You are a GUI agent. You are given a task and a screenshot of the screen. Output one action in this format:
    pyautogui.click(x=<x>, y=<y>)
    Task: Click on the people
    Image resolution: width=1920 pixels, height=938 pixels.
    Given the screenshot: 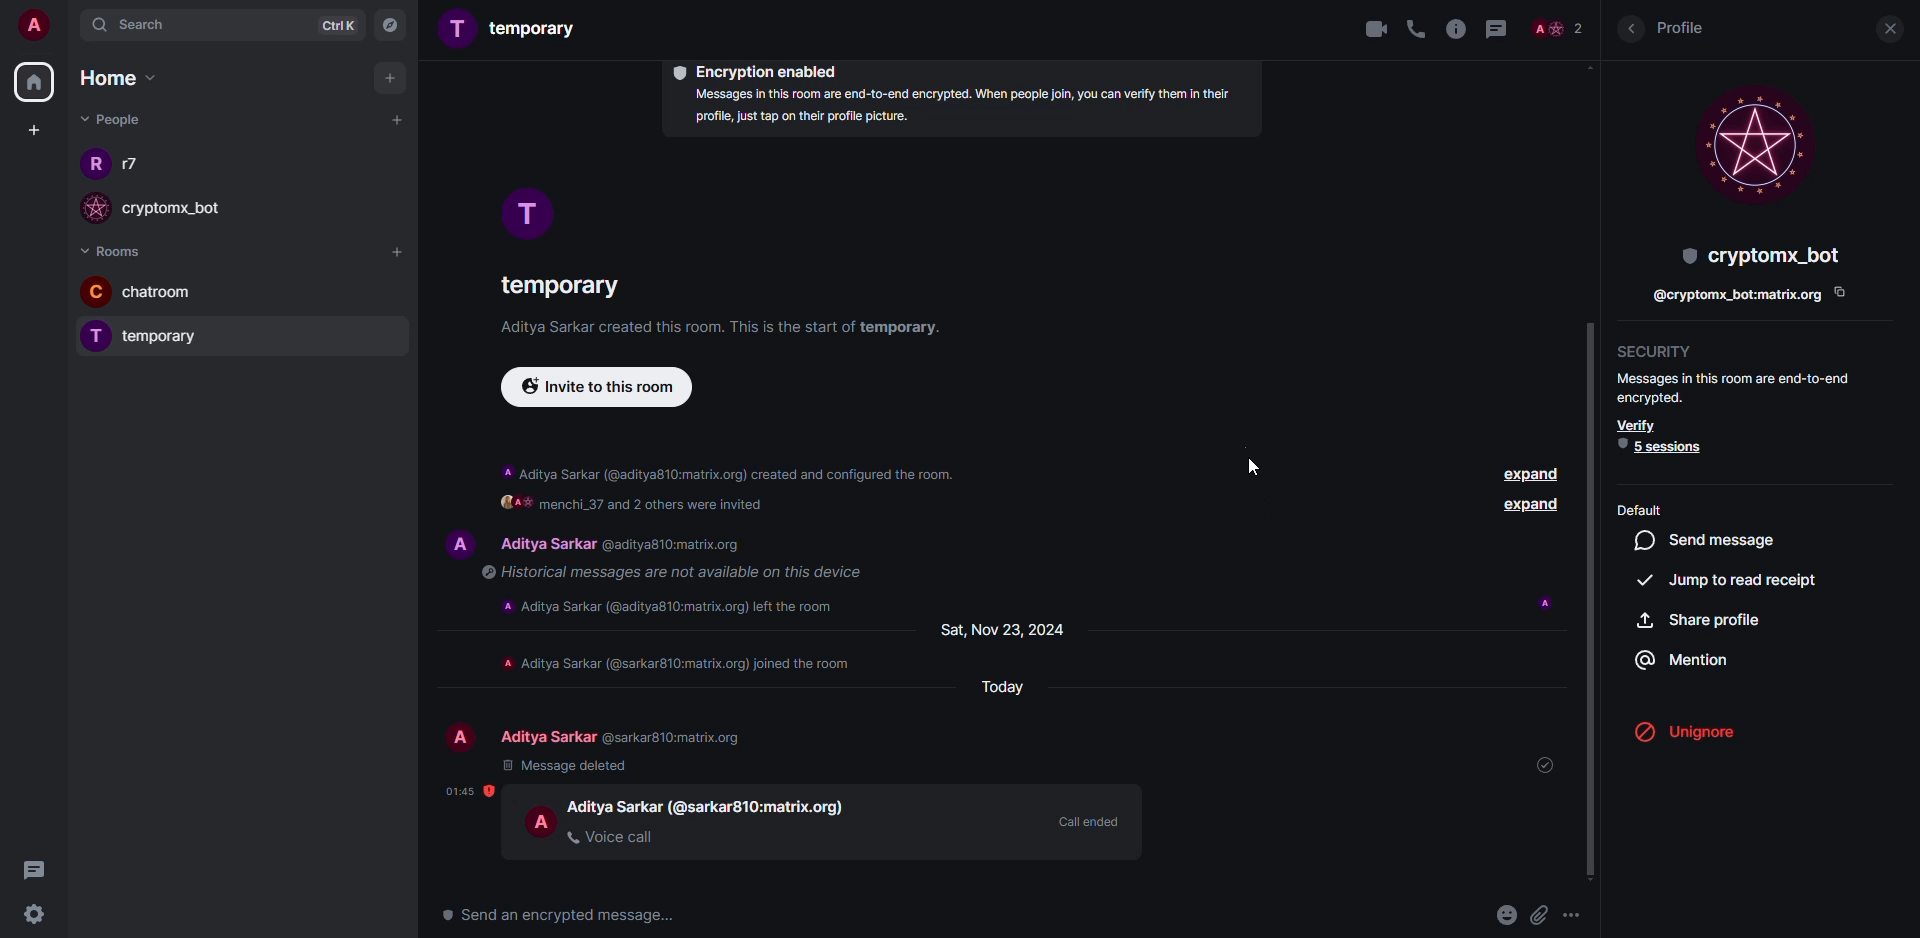 What is the action you would take?
    pyautogui.click(x=110, y=119)
    